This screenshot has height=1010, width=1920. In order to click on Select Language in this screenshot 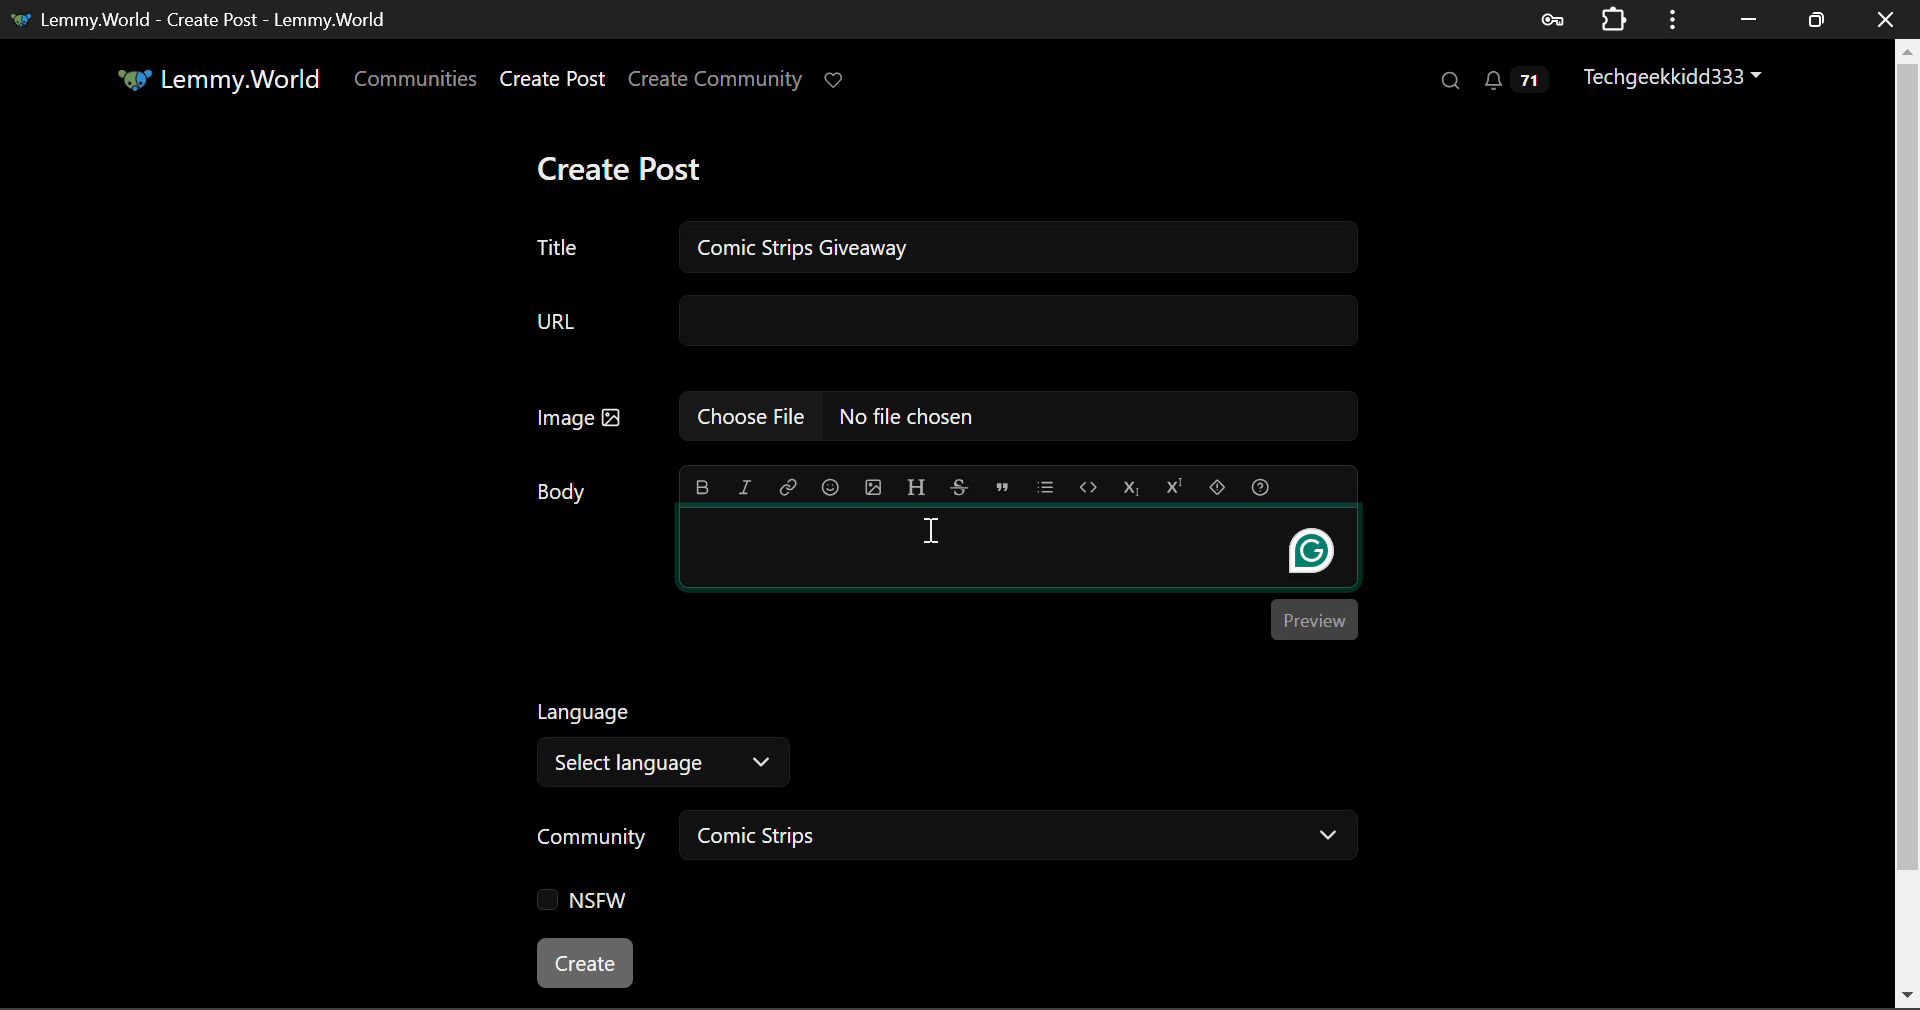, I will do `click(670, 765)`.